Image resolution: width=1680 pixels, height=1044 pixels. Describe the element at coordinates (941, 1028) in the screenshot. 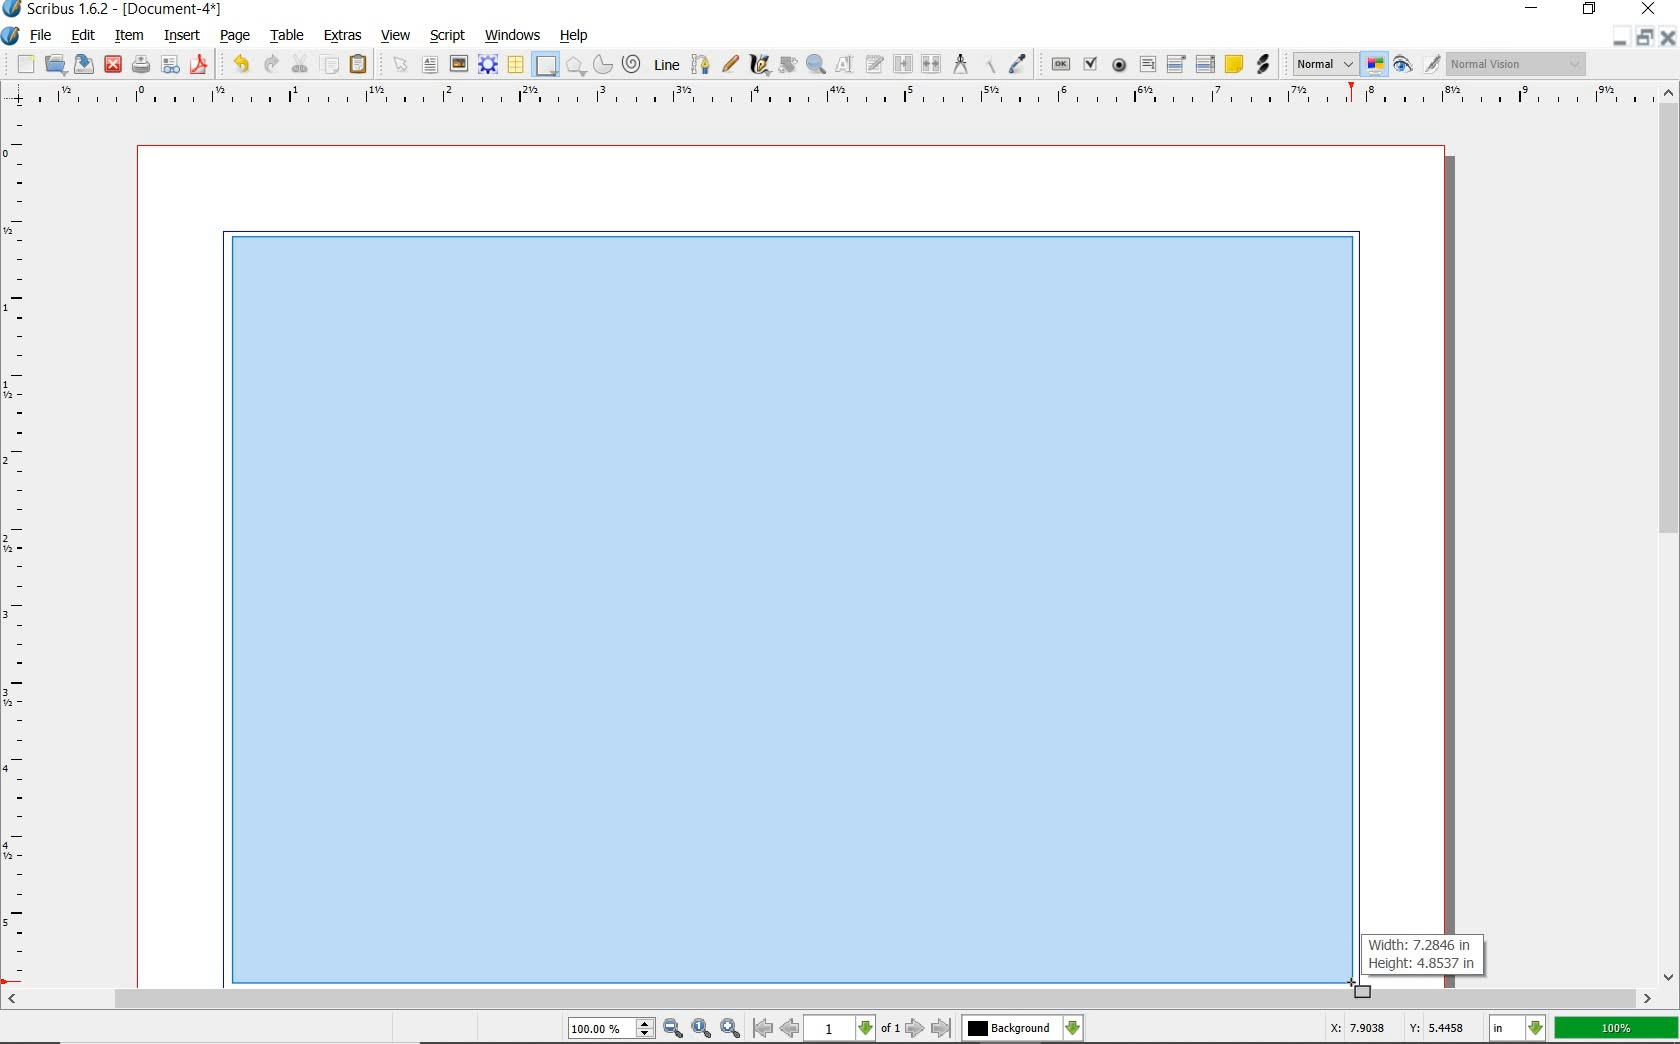

I see `go to last page` at that location.